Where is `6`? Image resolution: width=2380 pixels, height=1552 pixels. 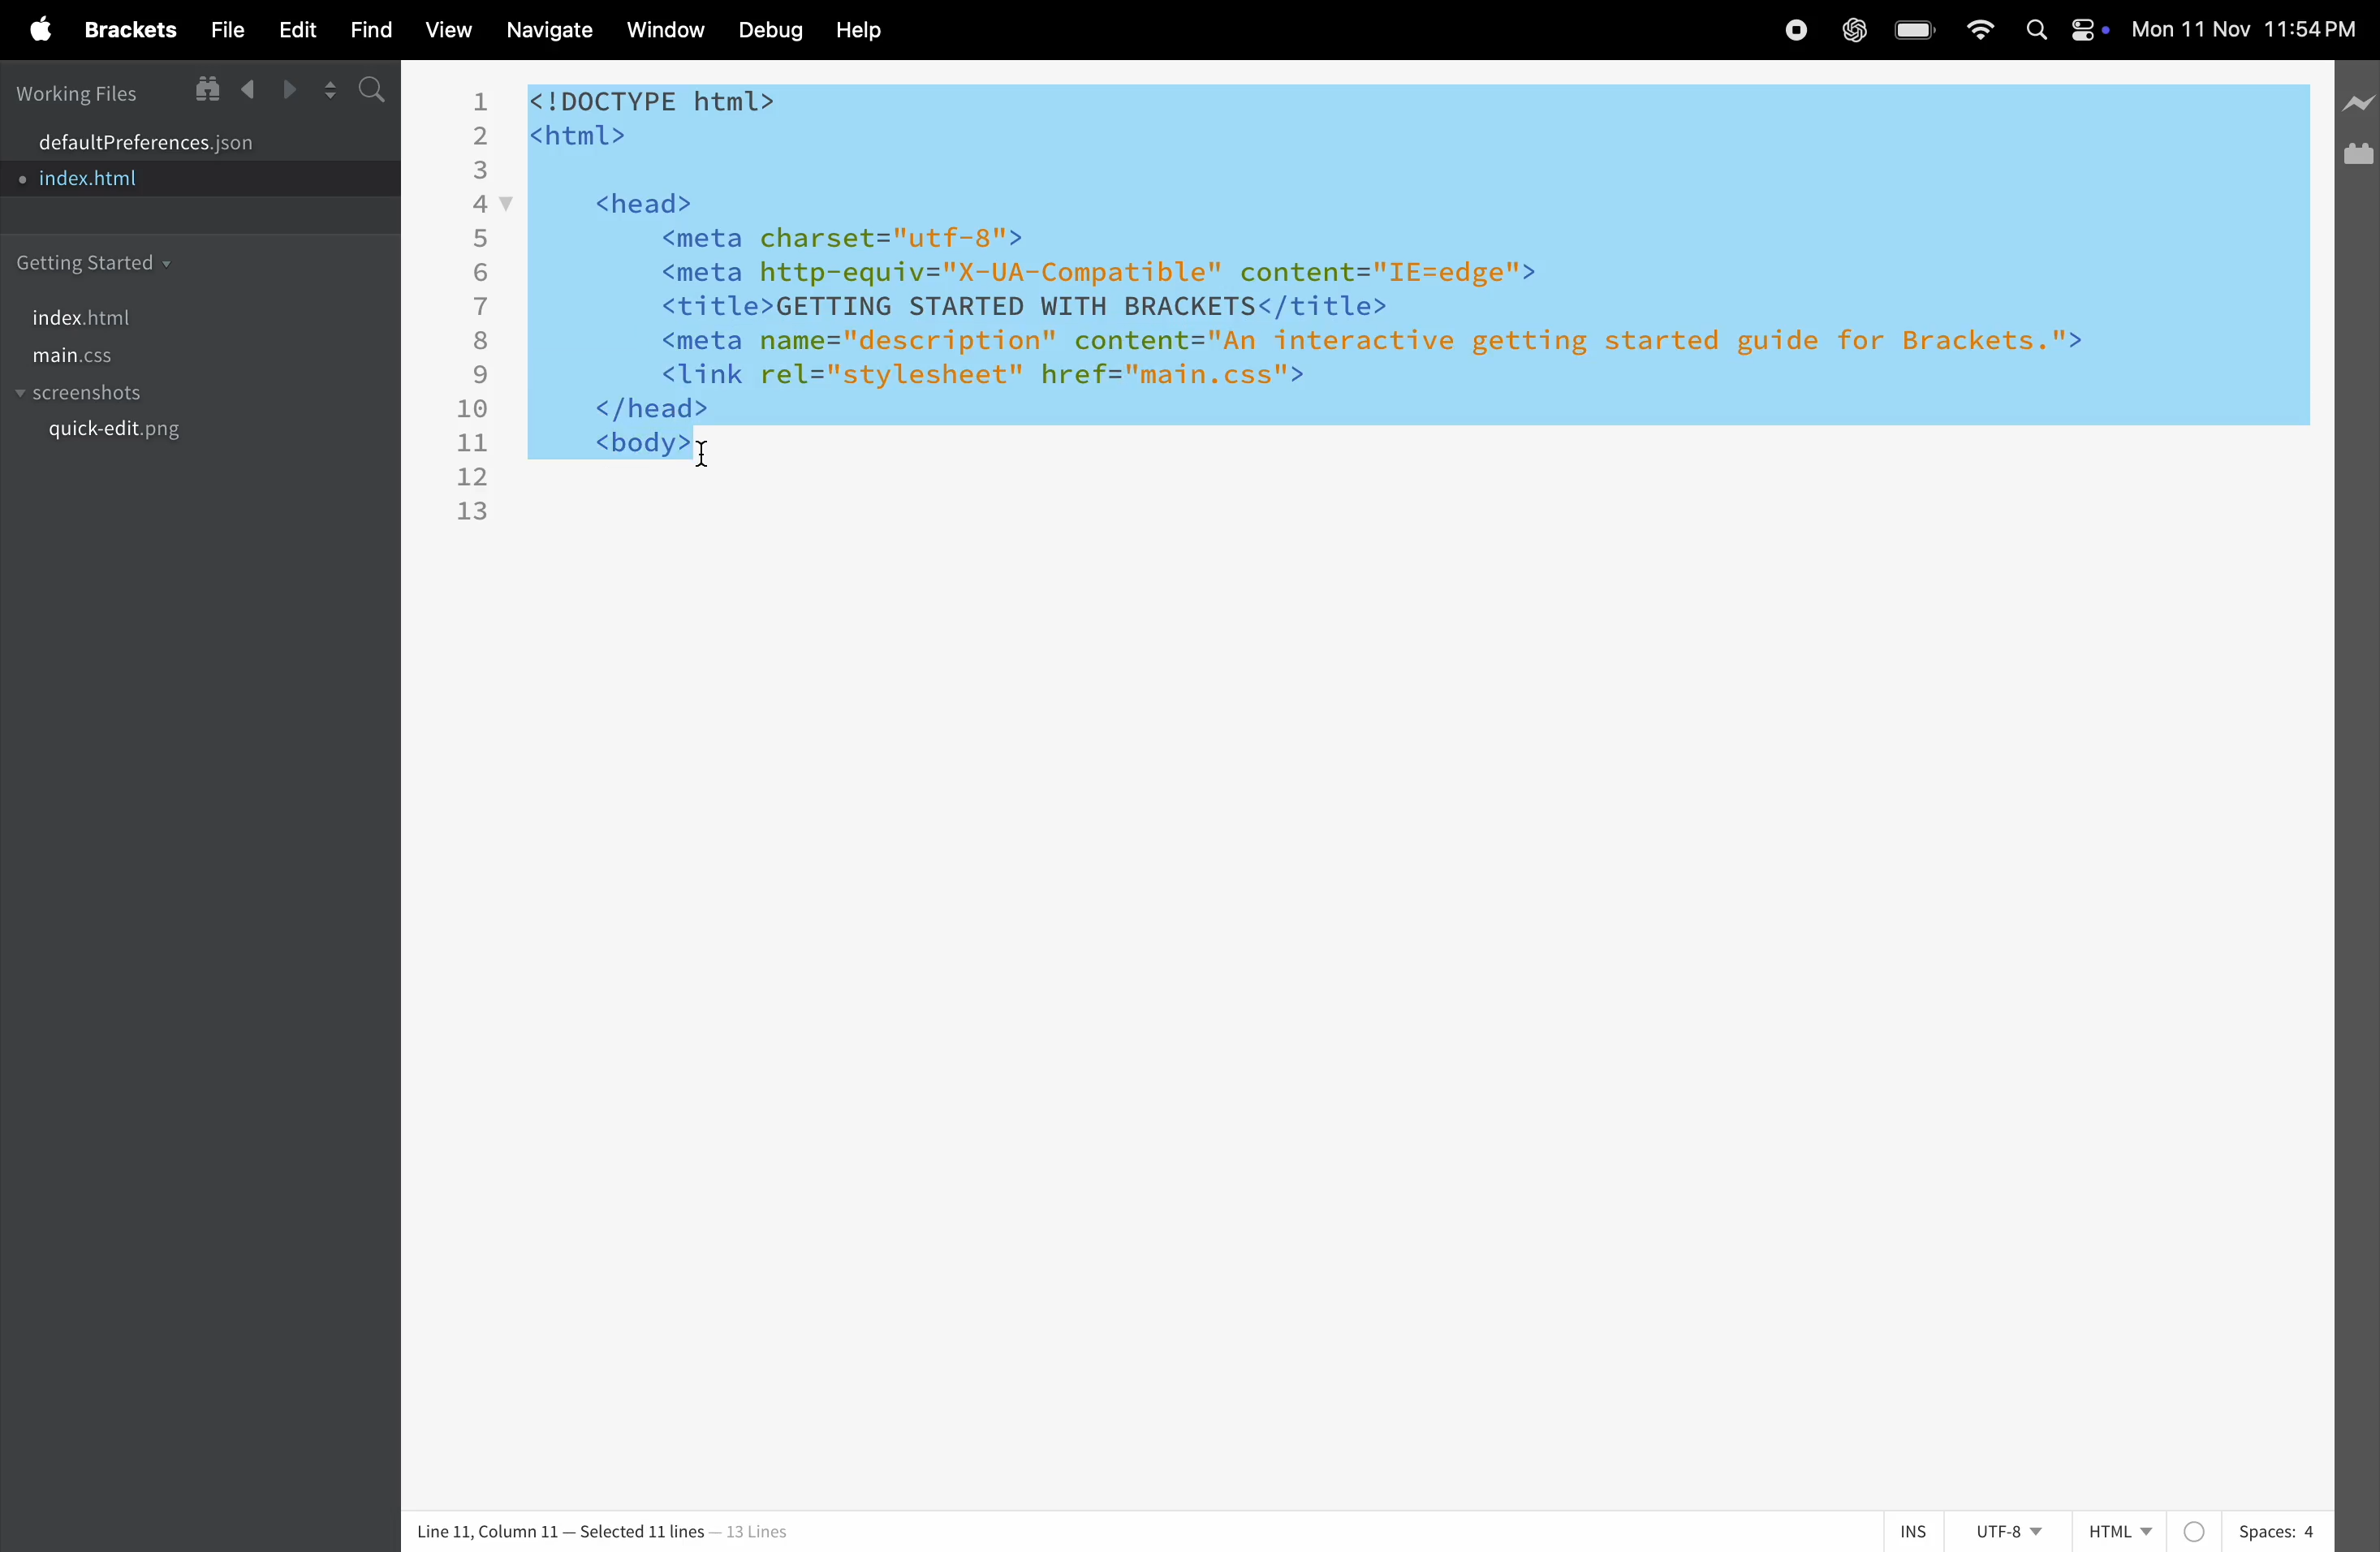
6 is located at coordinates (482, 273).